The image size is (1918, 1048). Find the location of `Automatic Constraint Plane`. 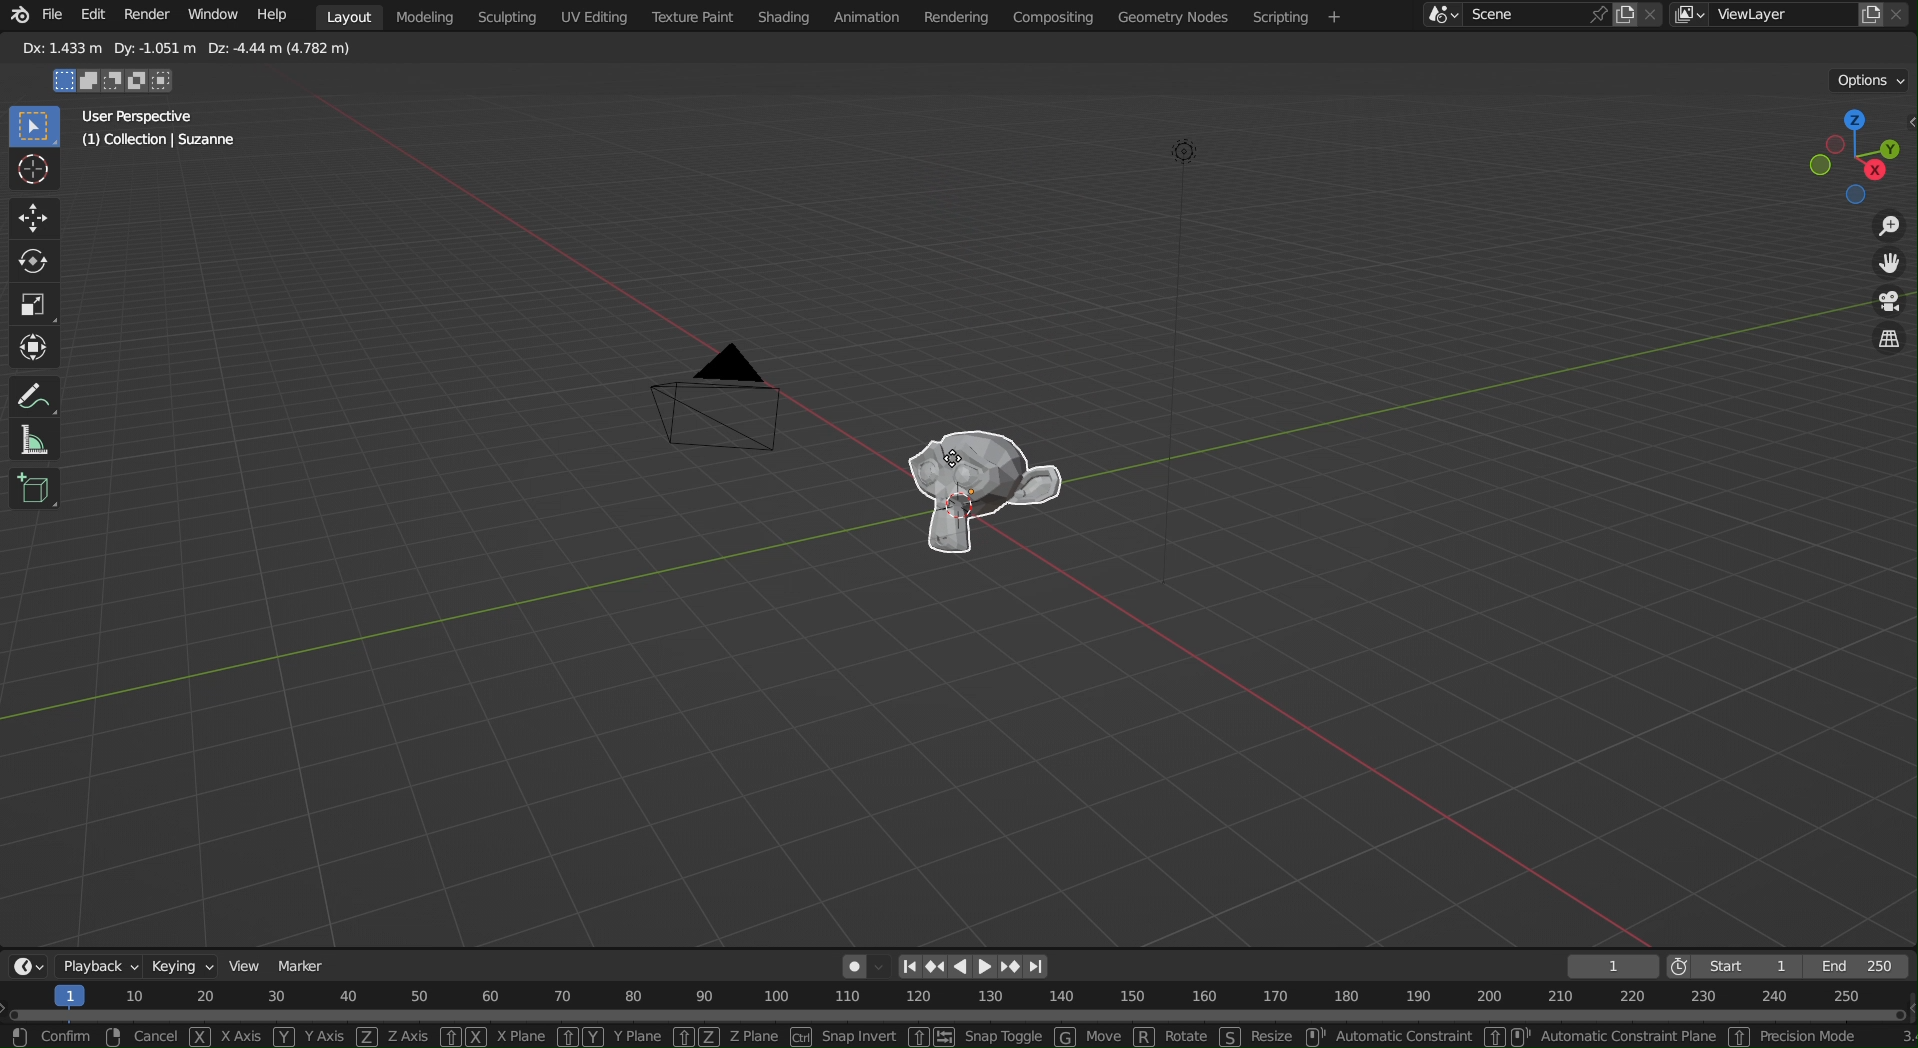

Automatic Constraint Plane is located at coordinates (1630, 1035).